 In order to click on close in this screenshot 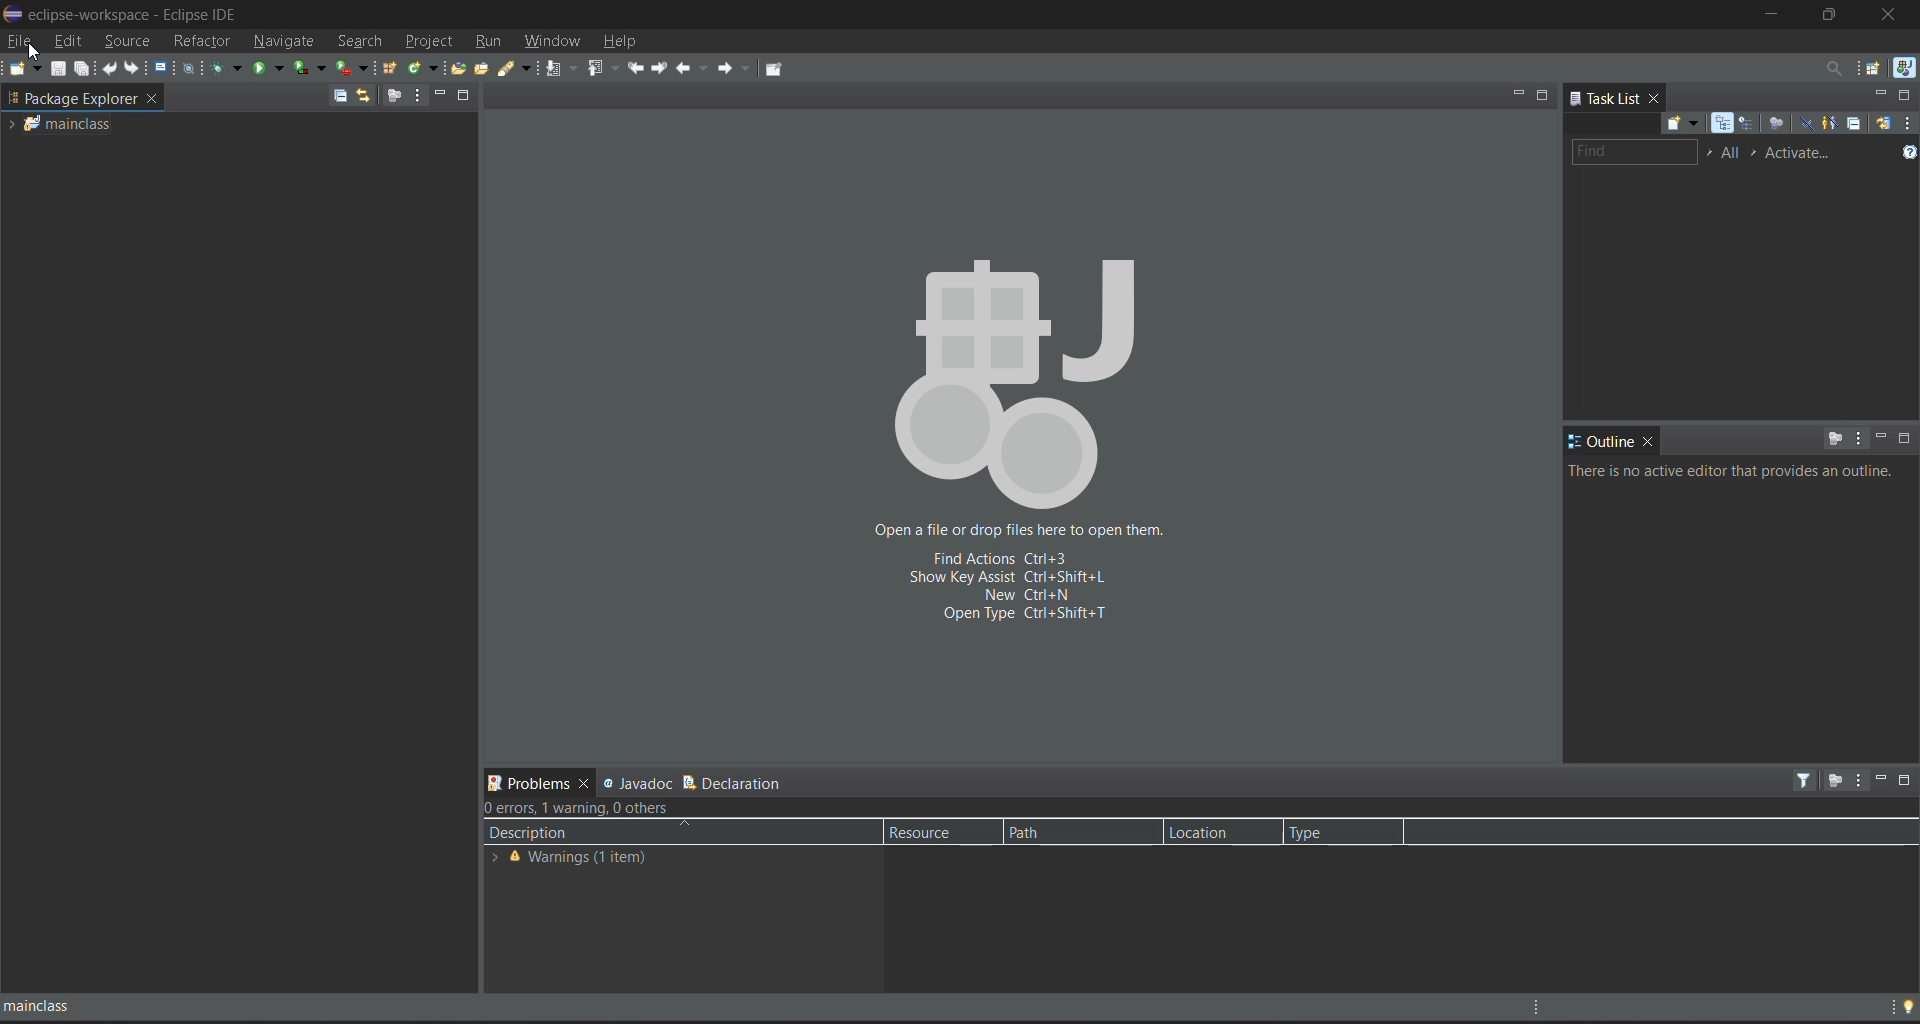, I will do `click(1655, 97)`.